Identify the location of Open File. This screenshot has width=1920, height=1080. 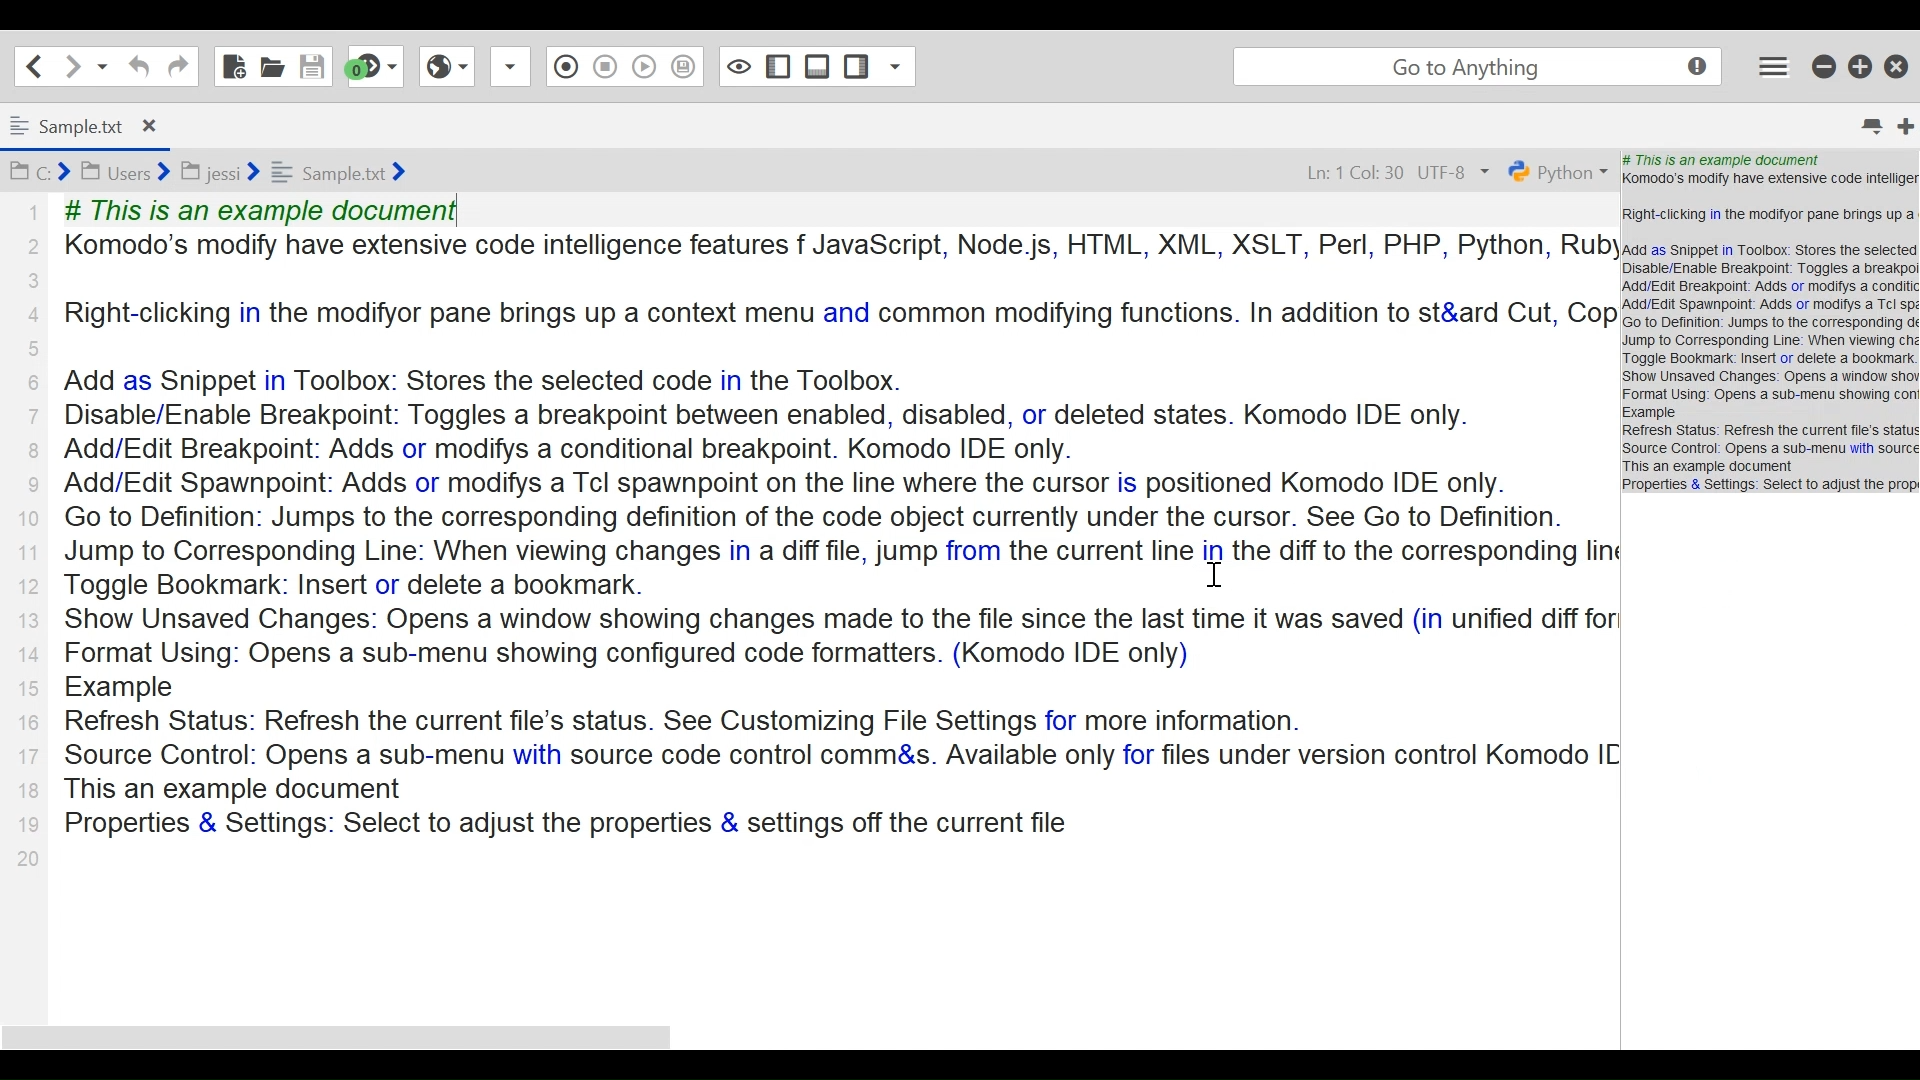
(272, 64).